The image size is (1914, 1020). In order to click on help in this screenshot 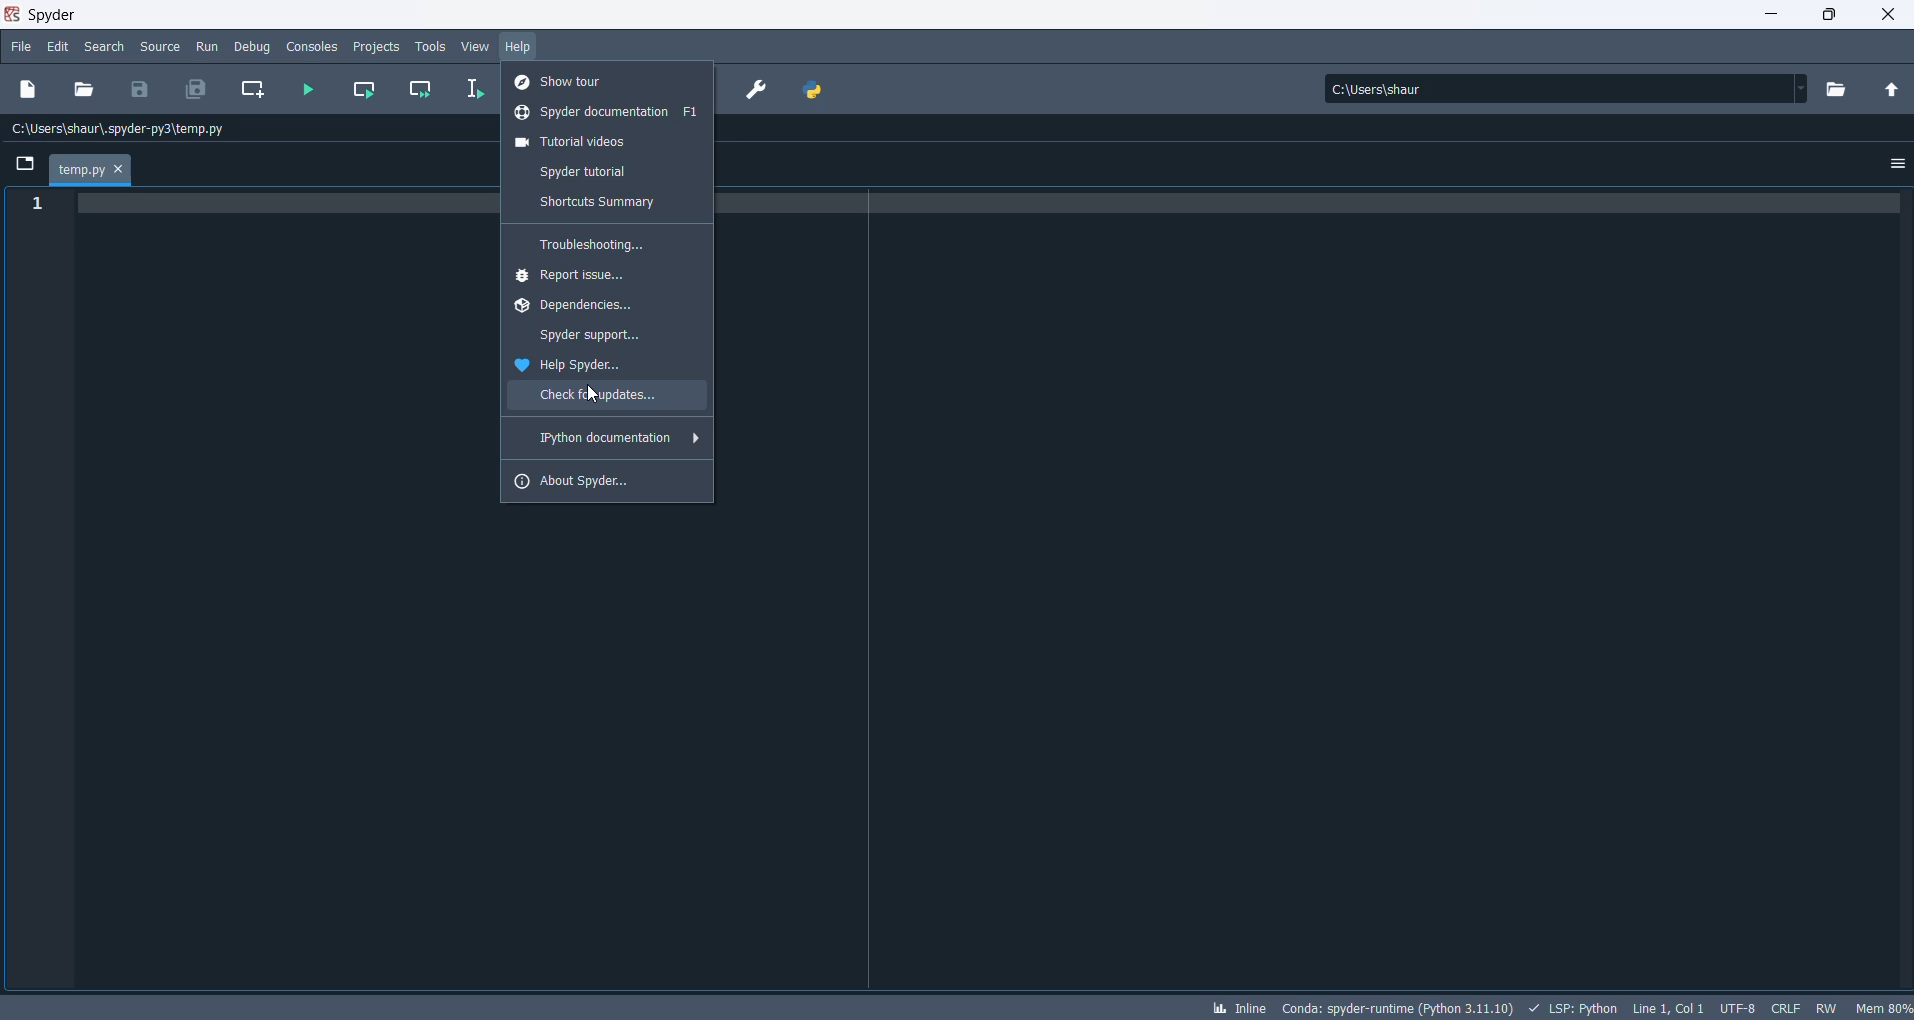, I will do `click(521, 47)`.